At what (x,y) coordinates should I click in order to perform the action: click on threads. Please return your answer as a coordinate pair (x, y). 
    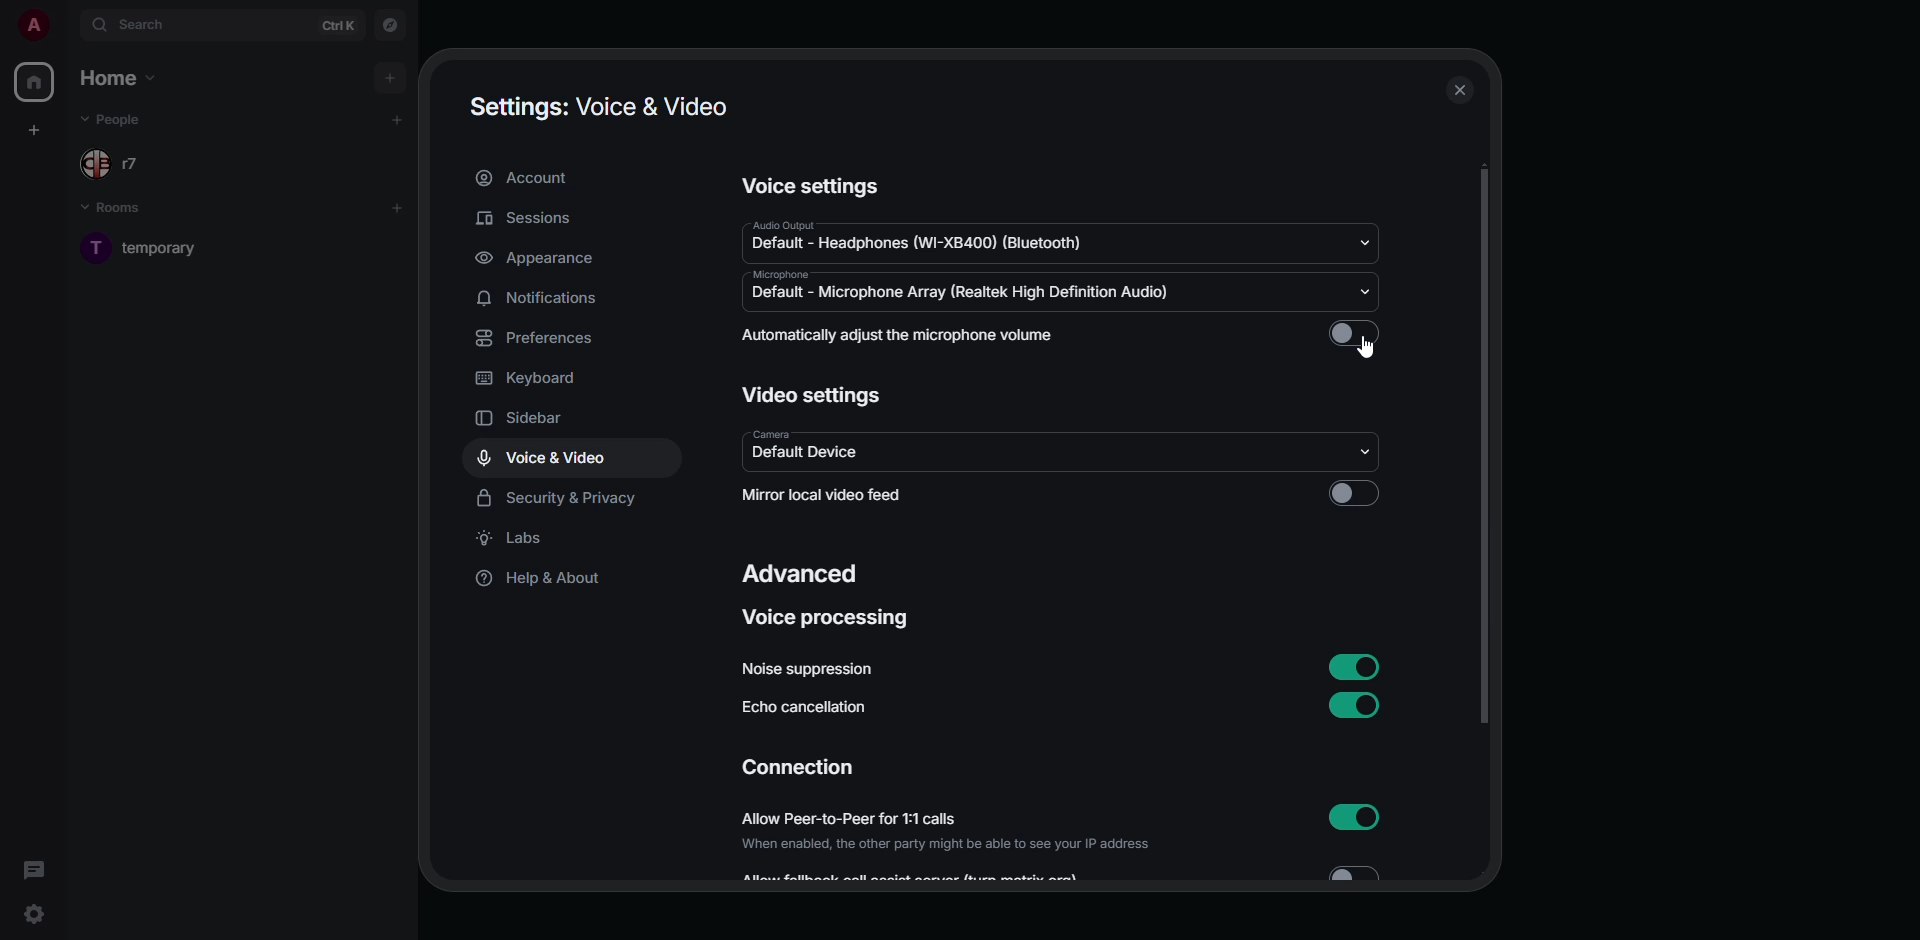
    Looking at the image, I should click on (36, 870).